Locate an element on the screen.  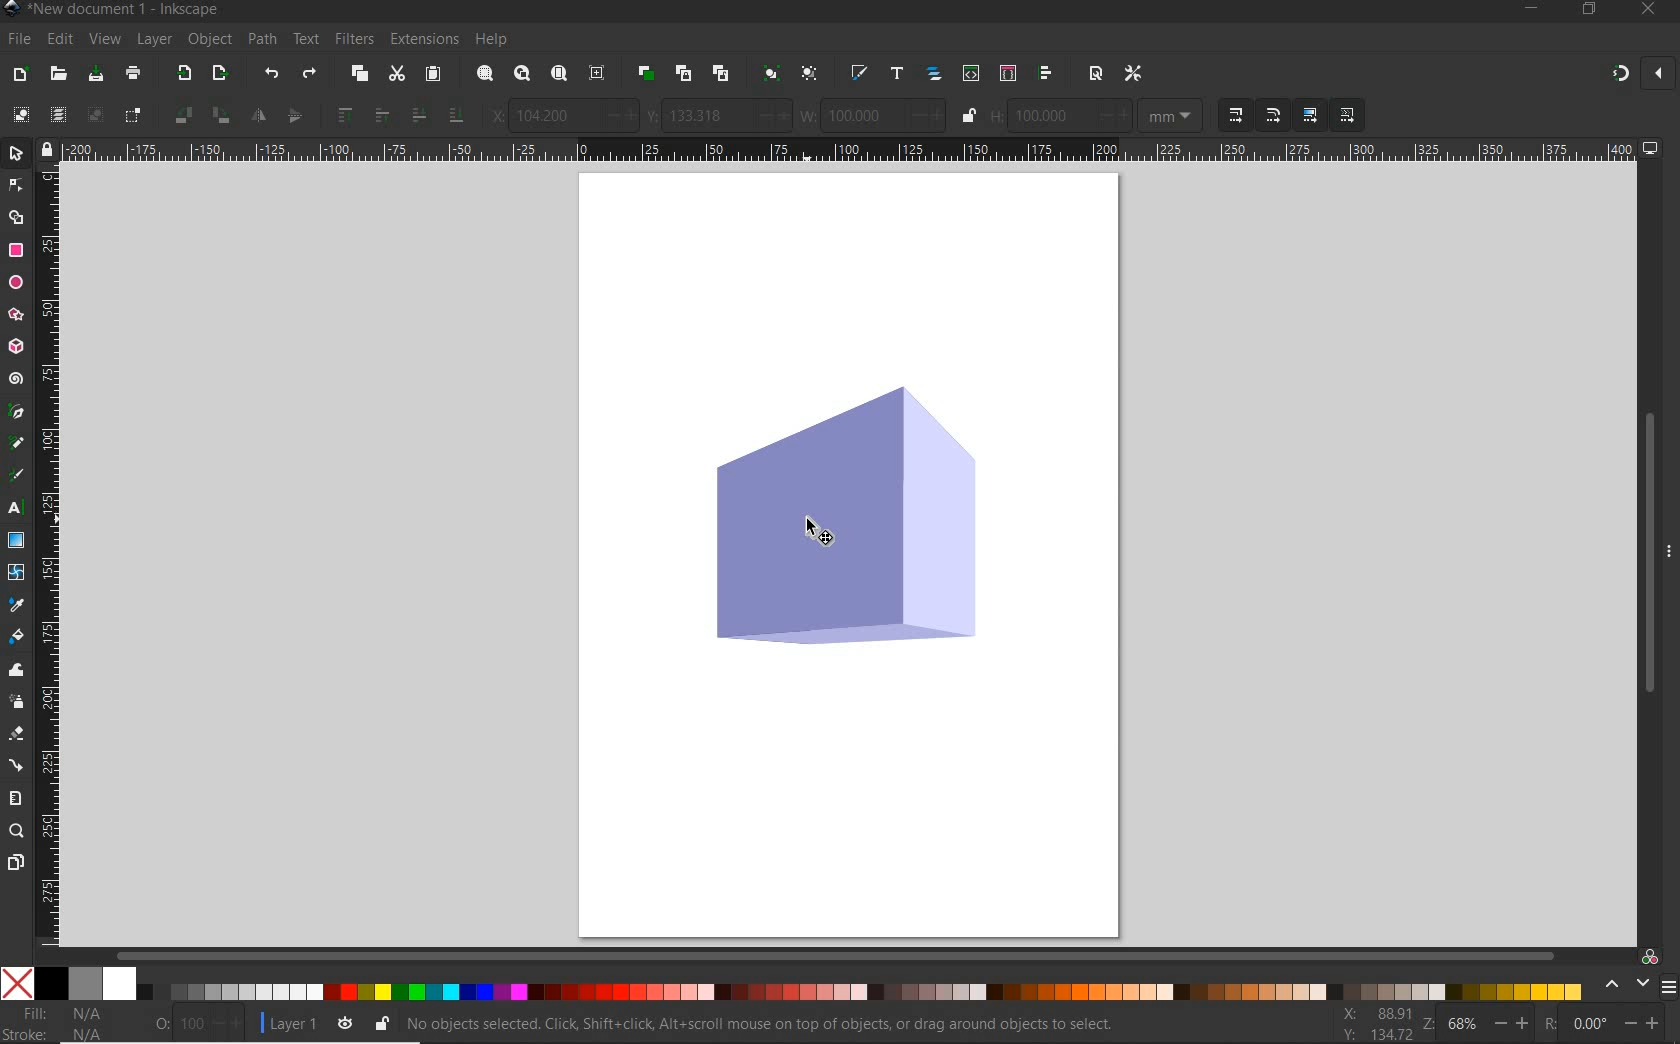
ZOOM DRAWING is located at coordinates (522, 75).